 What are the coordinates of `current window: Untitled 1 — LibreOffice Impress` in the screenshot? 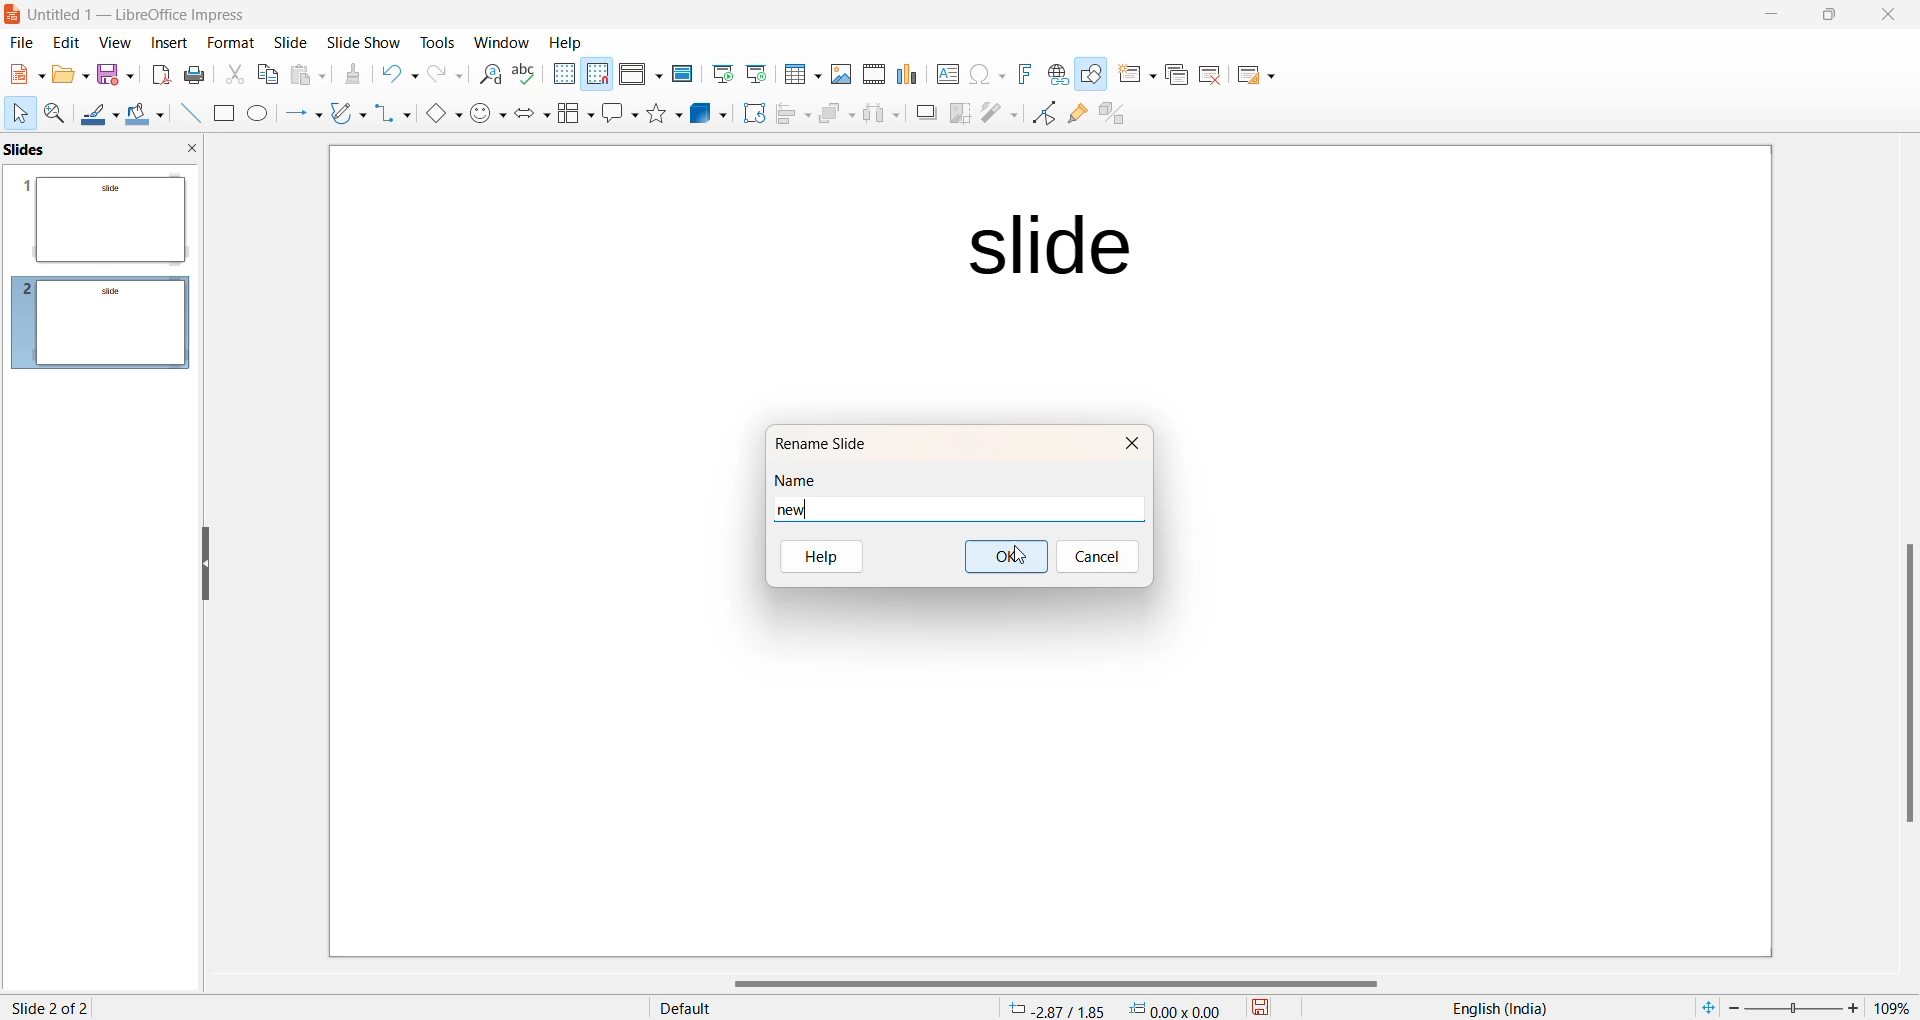 It's located at (133, 16).